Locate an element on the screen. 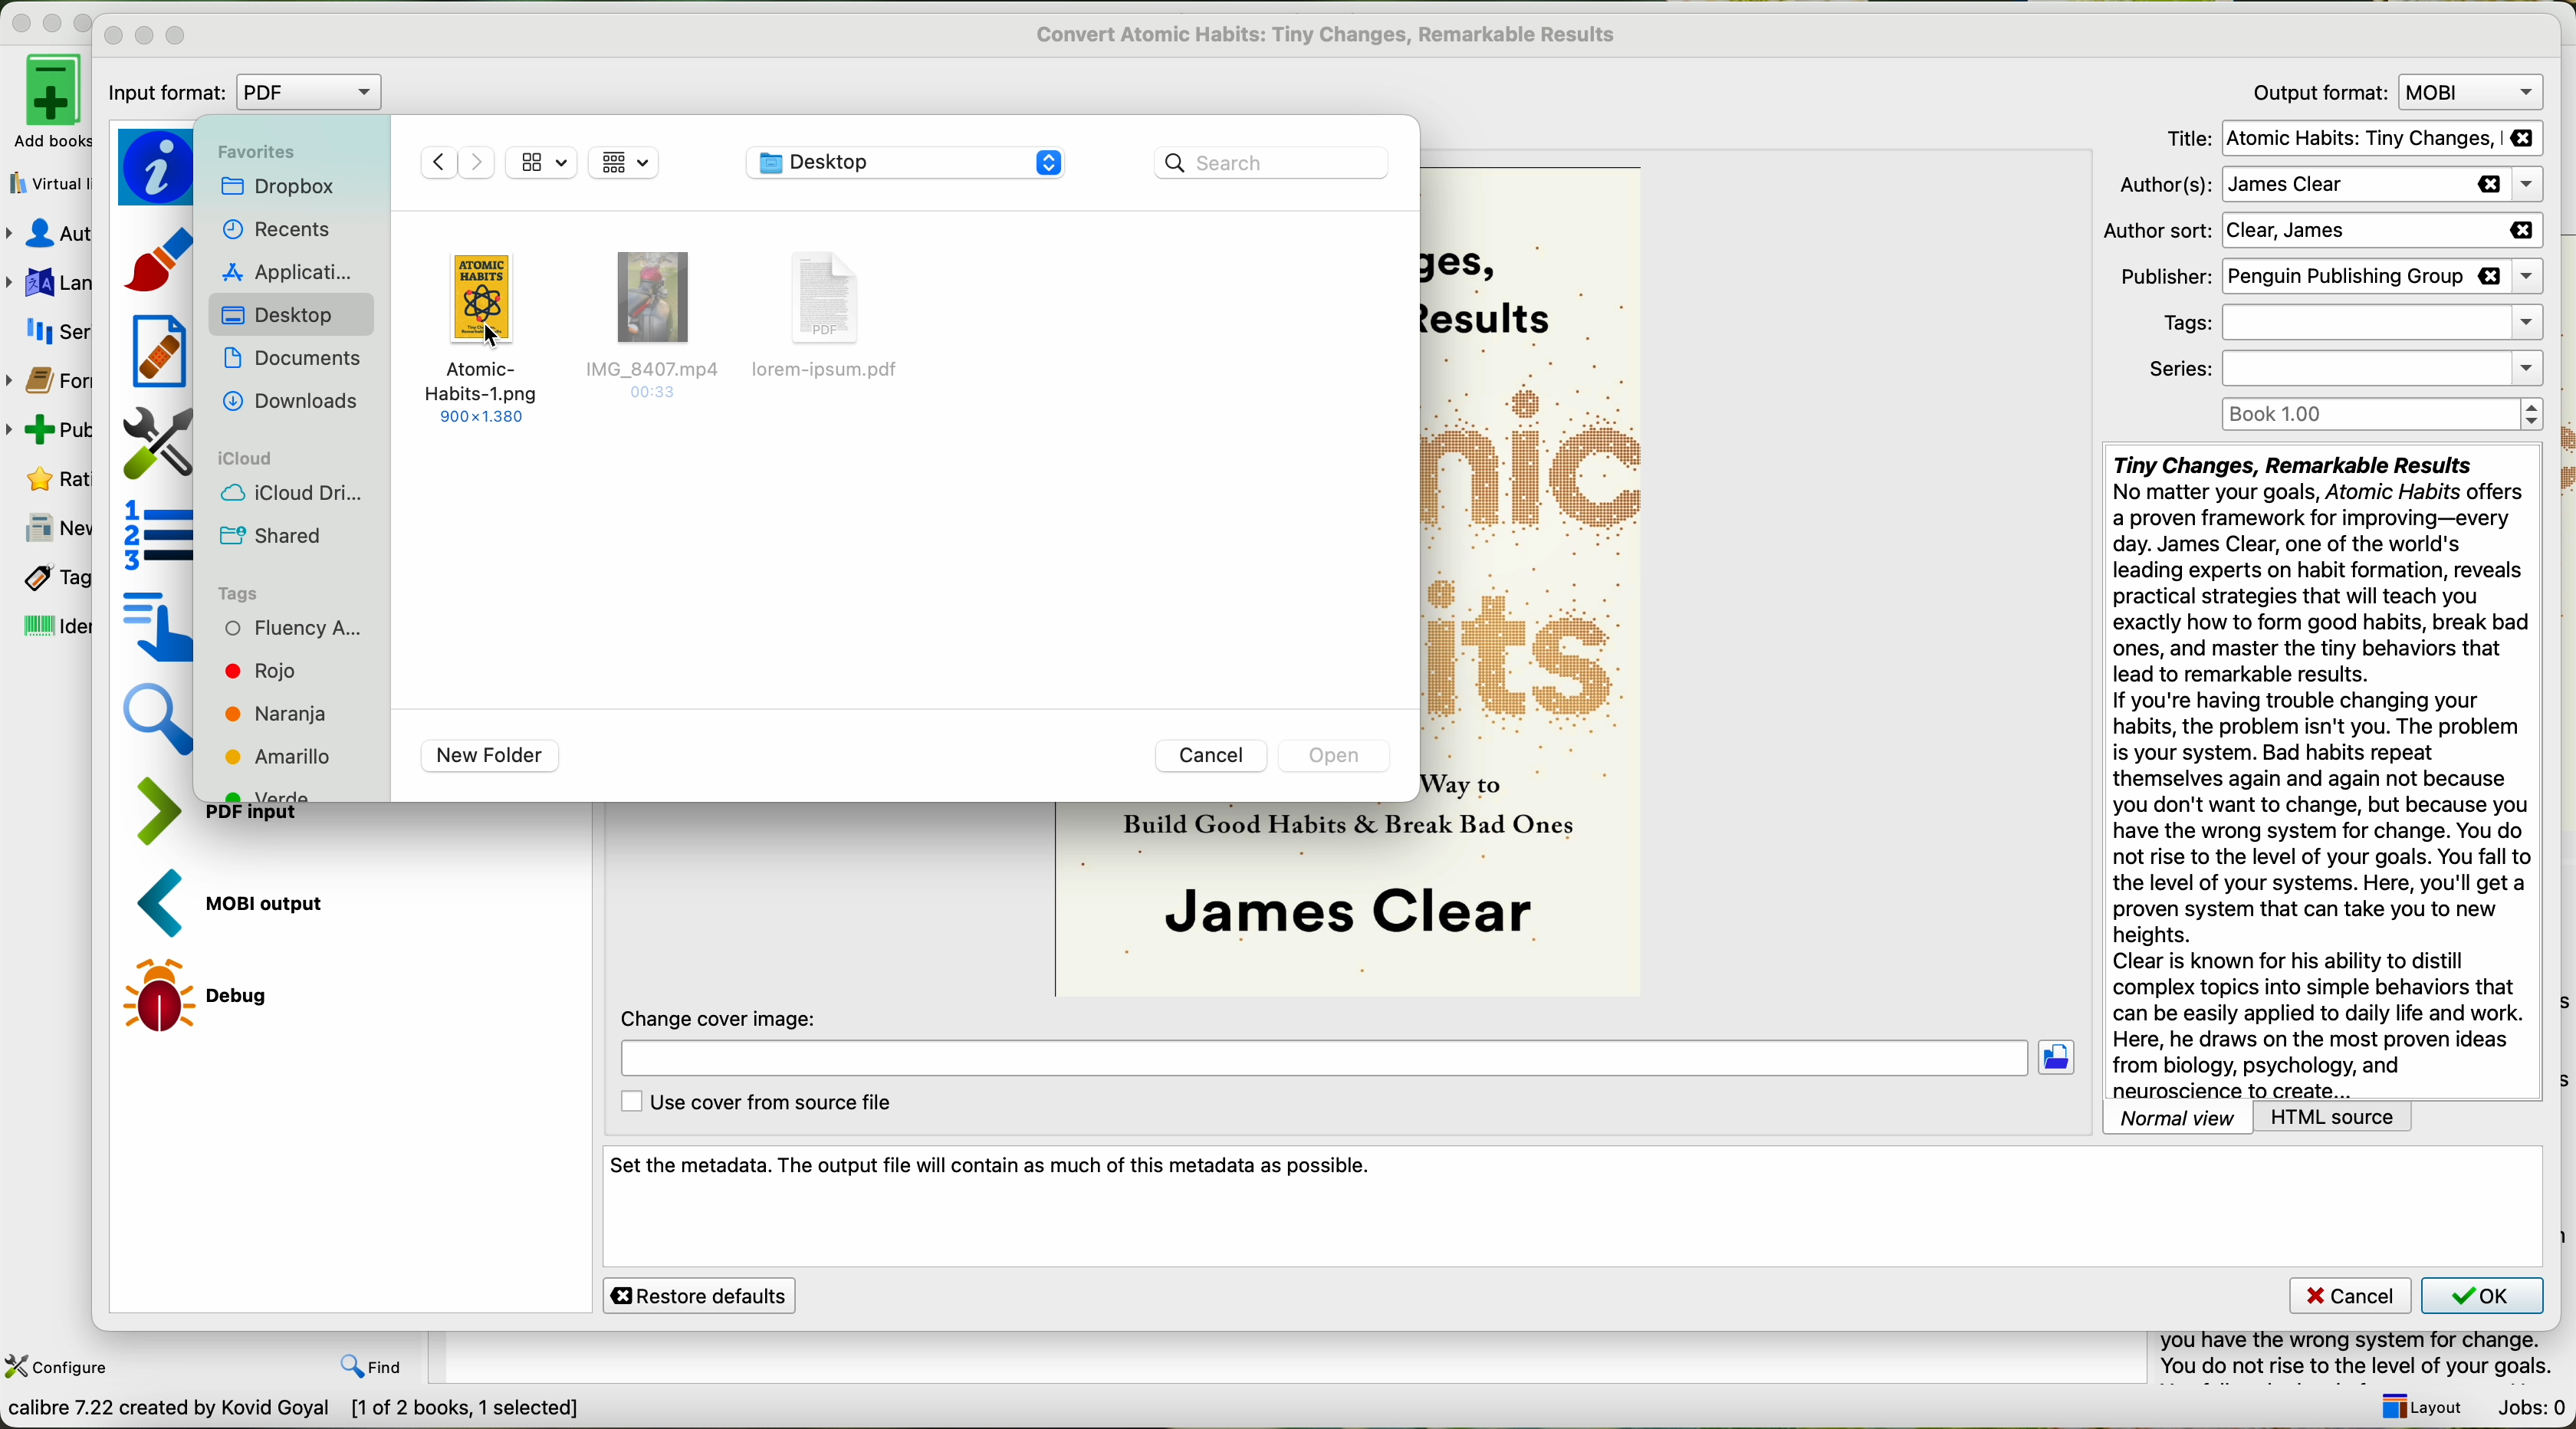 The width and height of the screenshot is (2576, 1429). shared is located at coordinates (277, 537).